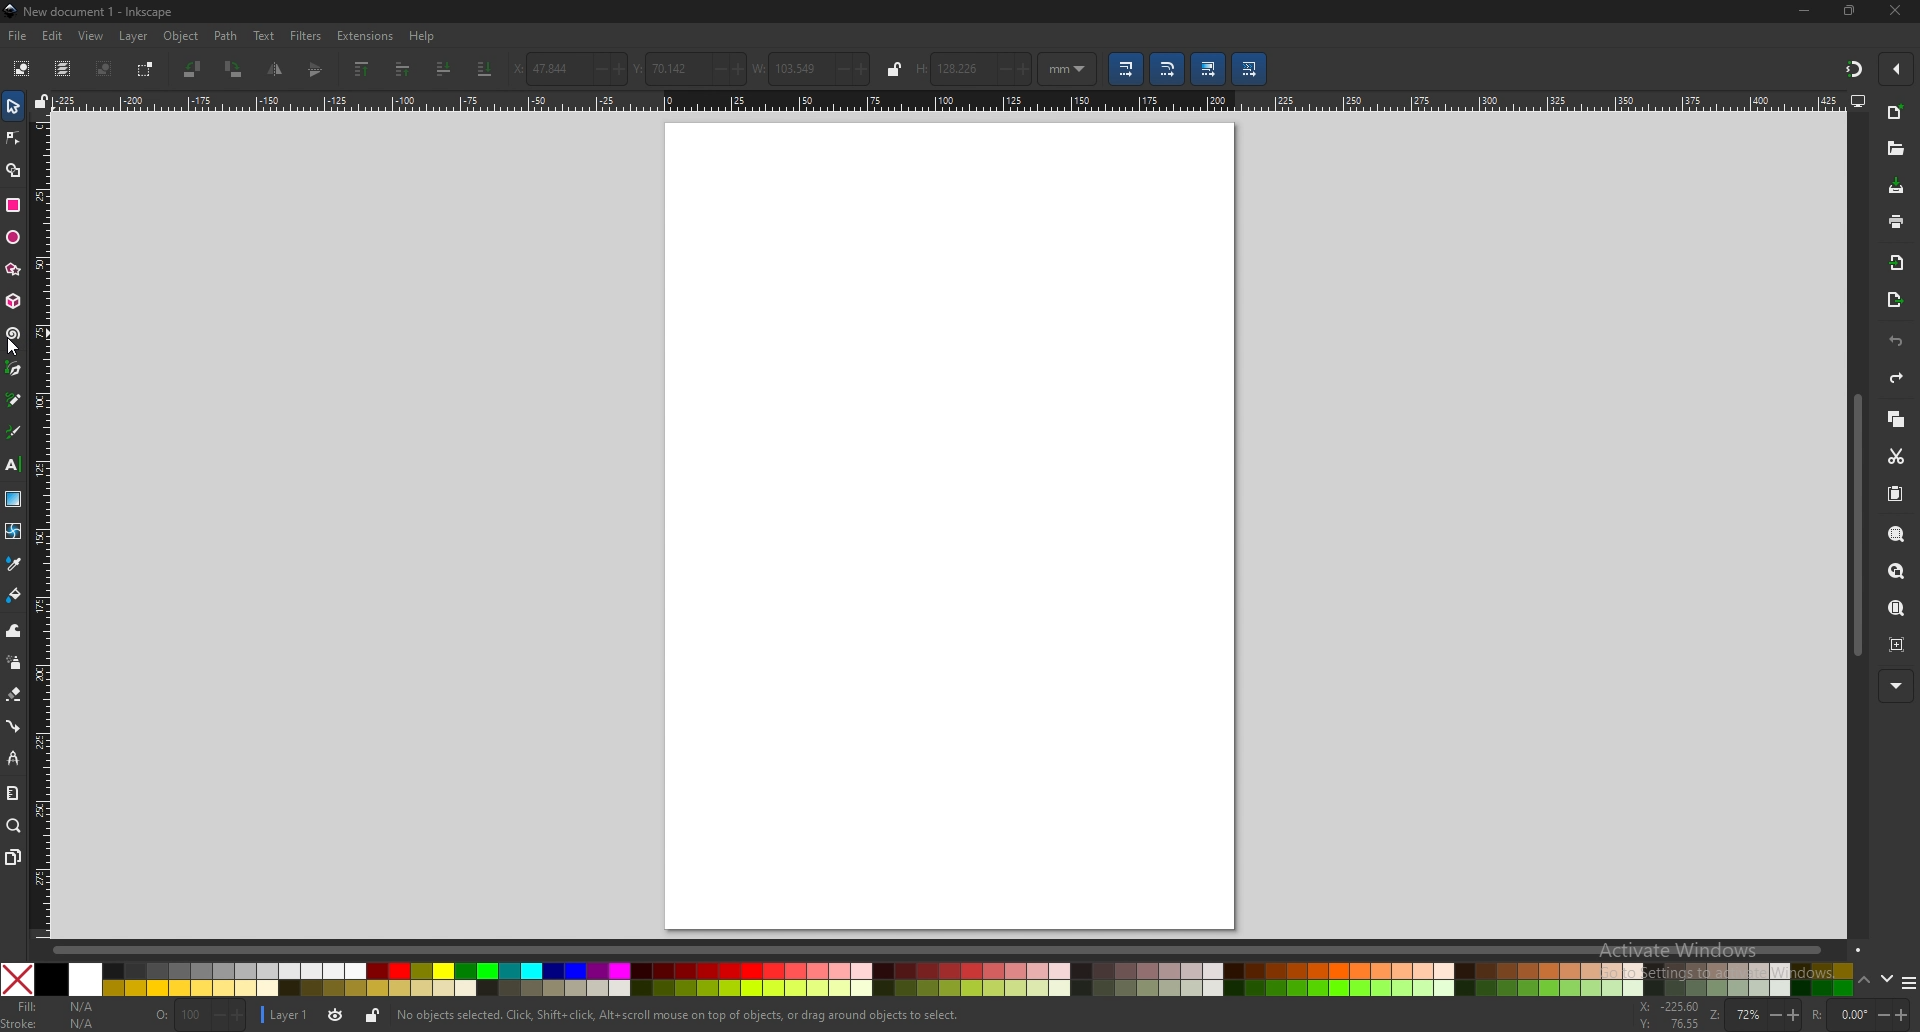 The height and width of the screenshot is (1032, 1920). I want to click on New document 1 - Inkscape, so click(90, 12).